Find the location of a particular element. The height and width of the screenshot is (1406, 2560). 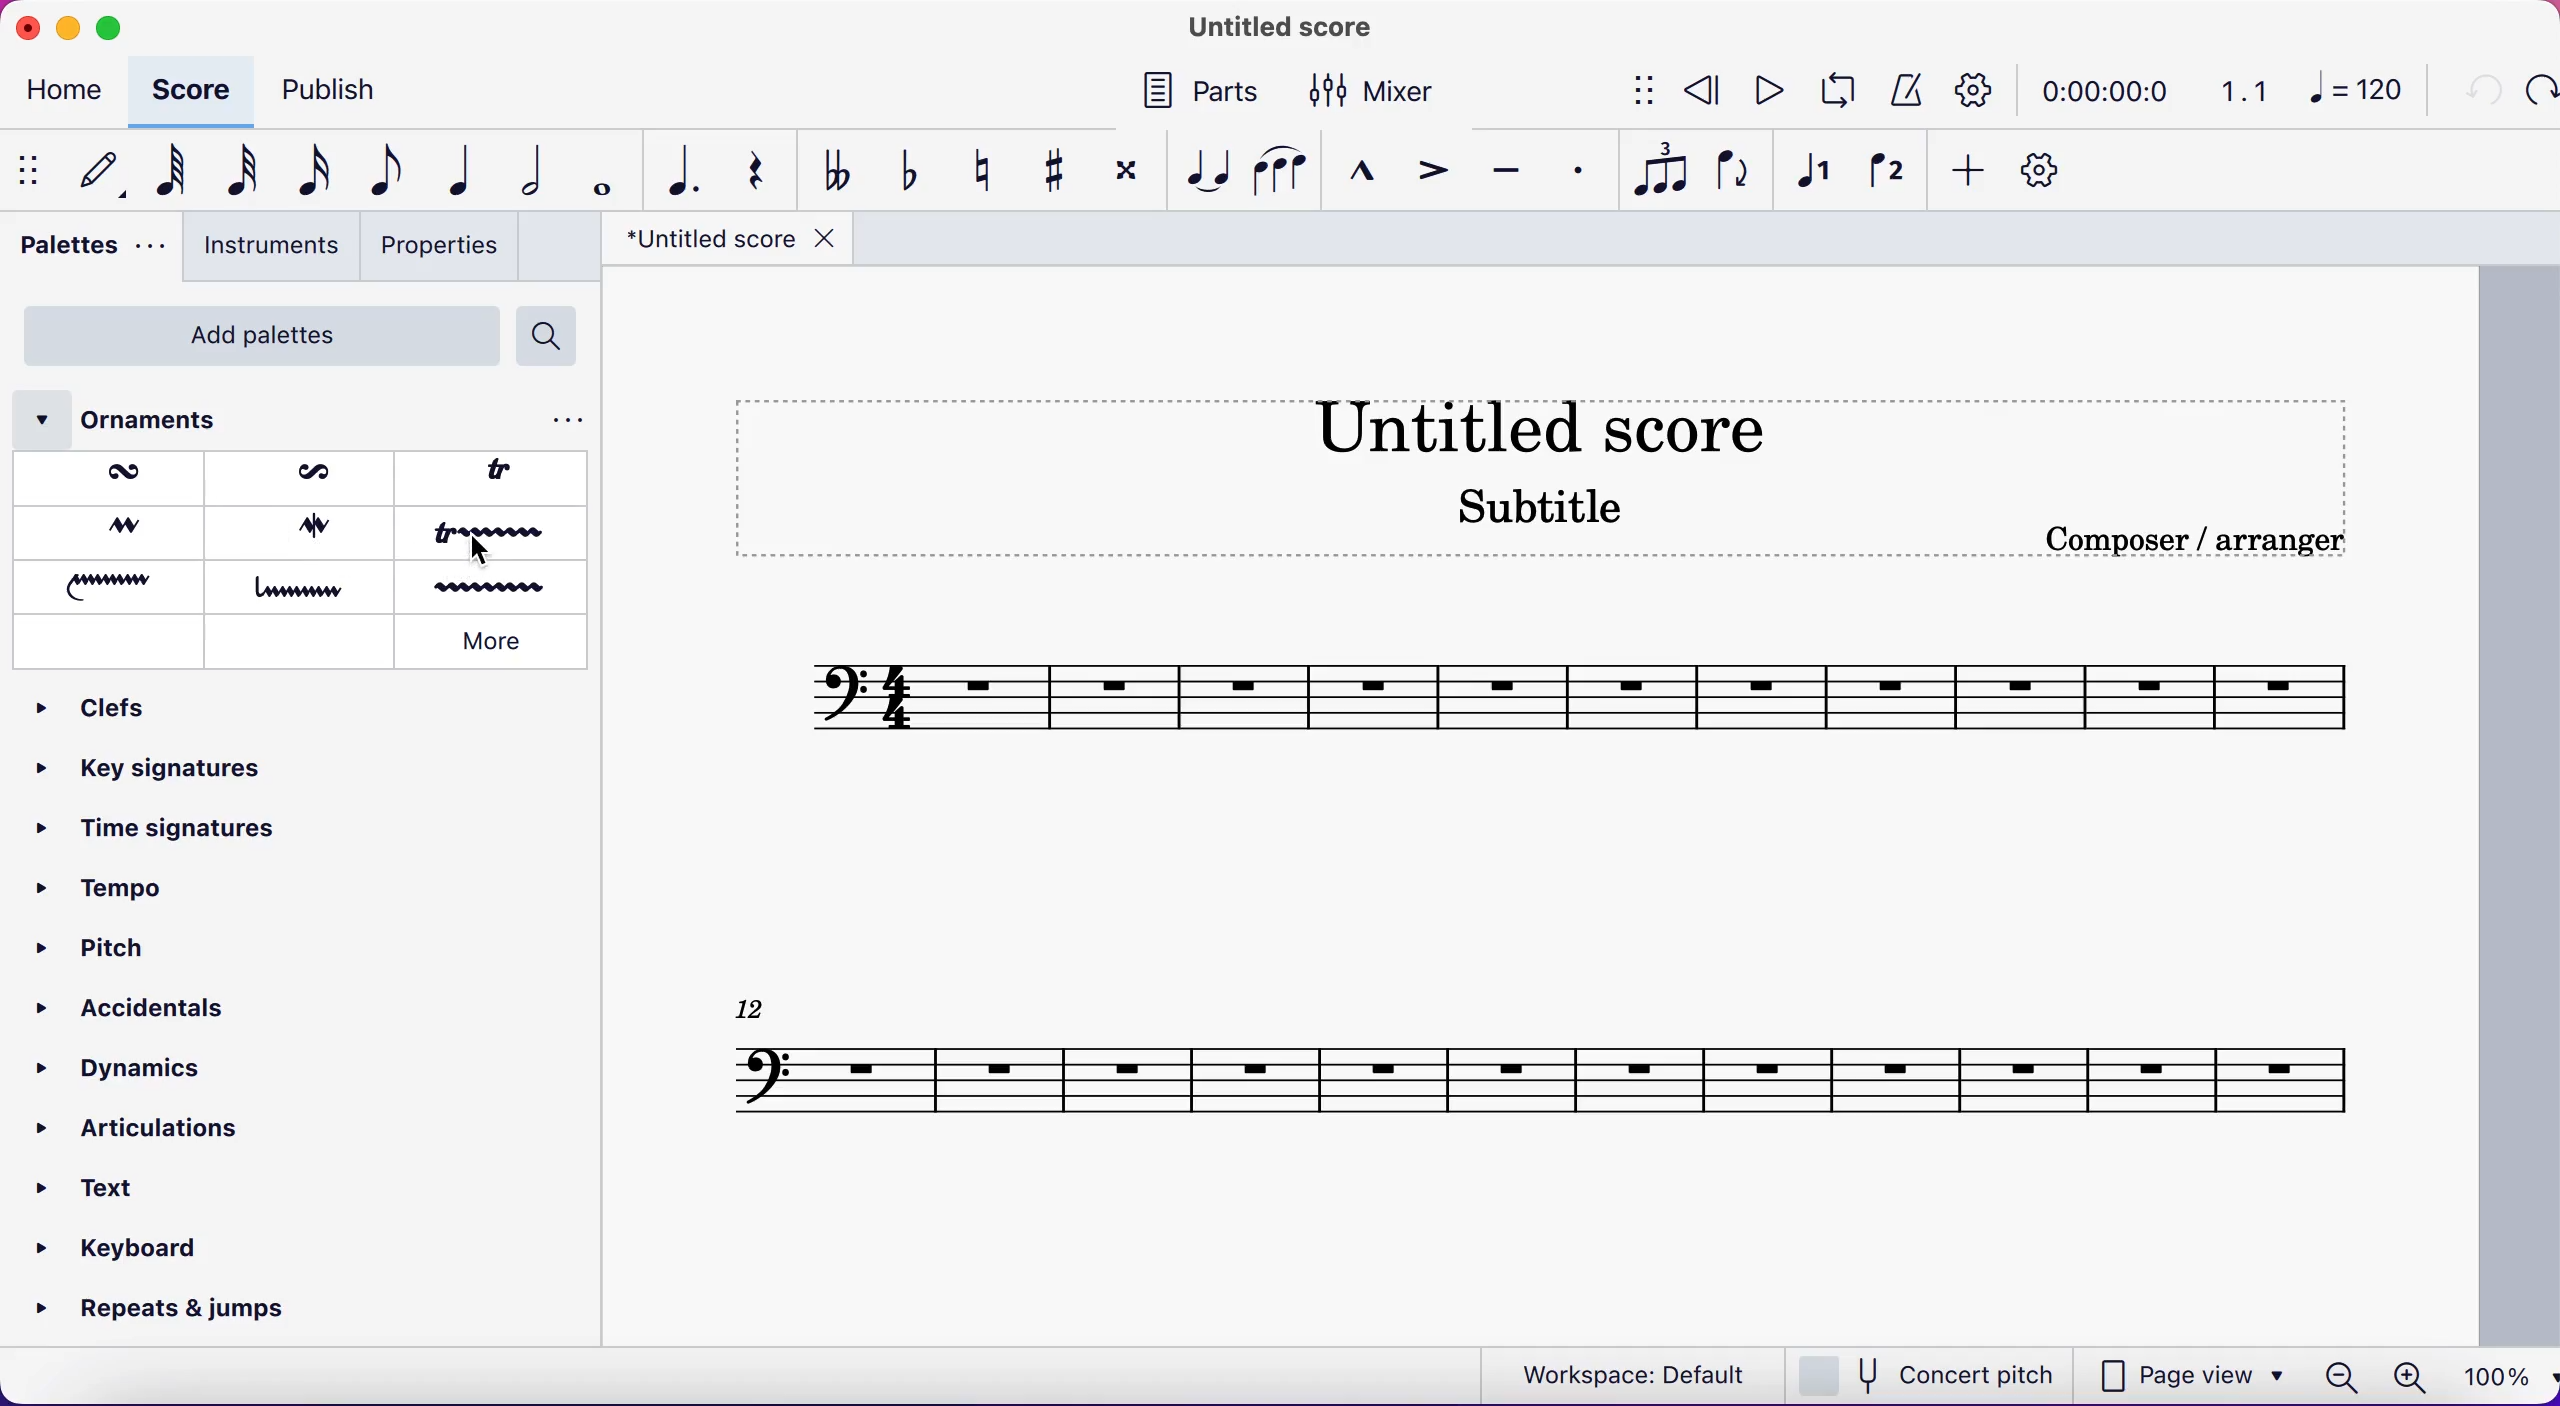

inverted turn is located at coordinates (308, 529).